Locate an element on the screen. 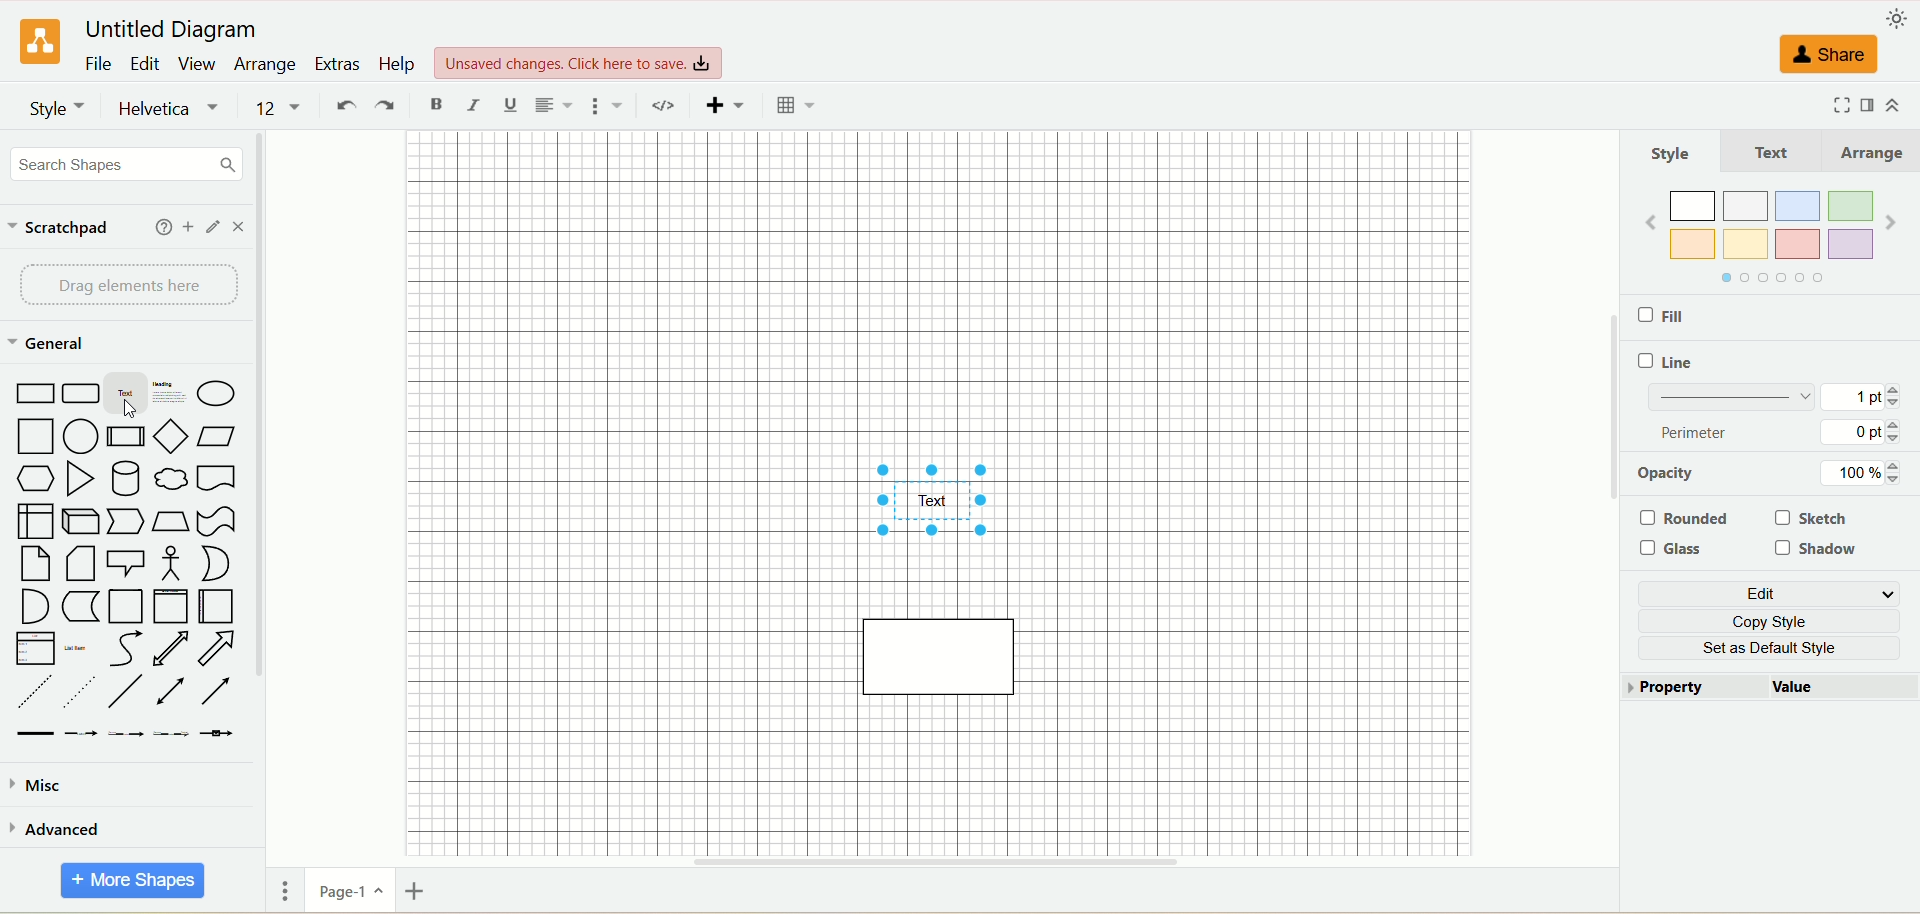 Image resolution: width=1920 pixels, height=914 pixels. arrange is located at coordinates (1873, 153).